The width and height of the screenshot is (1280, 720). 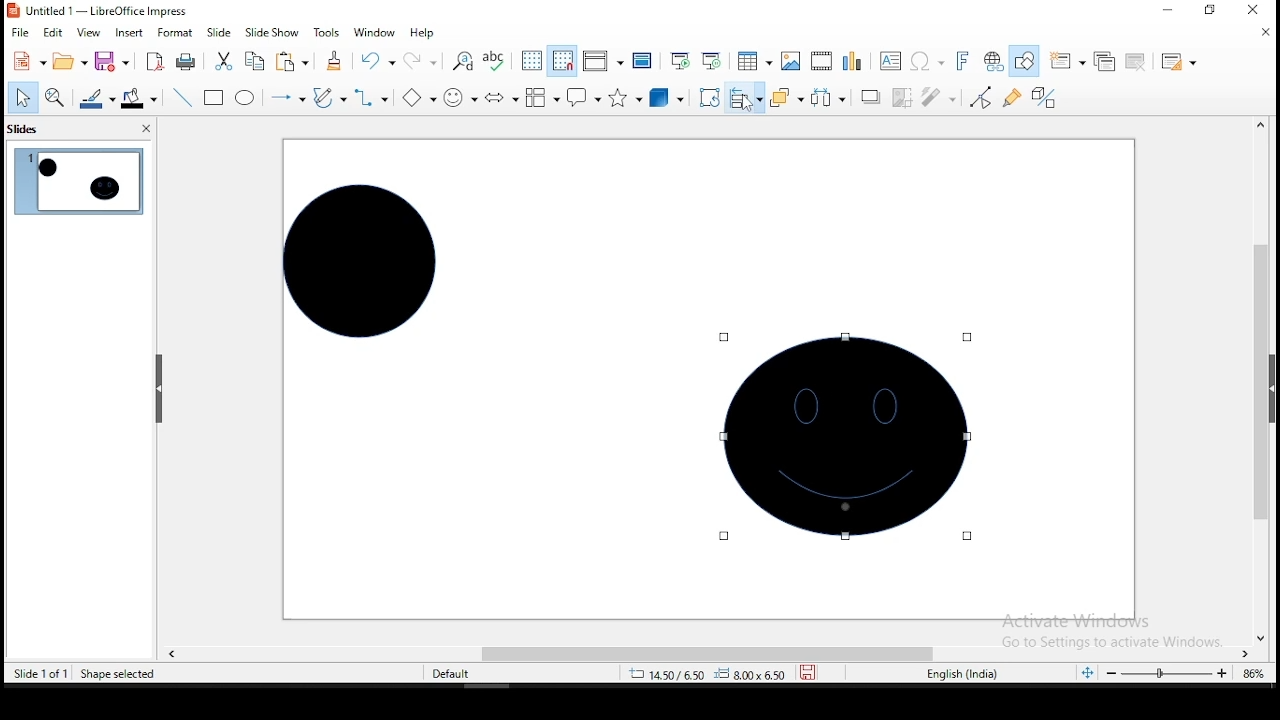 What do you see at coordinates (219, 32) in the screenshot?
I see `slide` at bounding box center [219, 32].